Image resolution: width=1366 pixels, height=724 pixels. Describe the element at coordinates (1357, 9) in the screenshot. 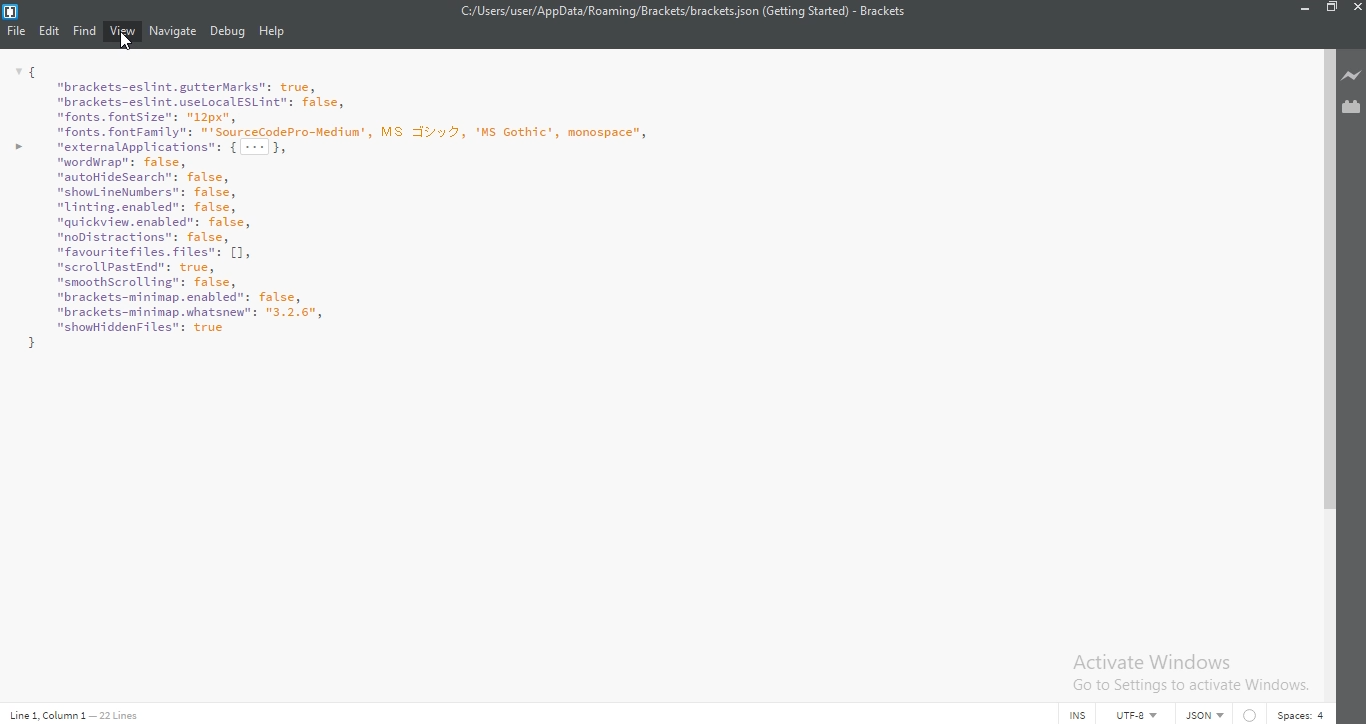

I see `Close` at that location.